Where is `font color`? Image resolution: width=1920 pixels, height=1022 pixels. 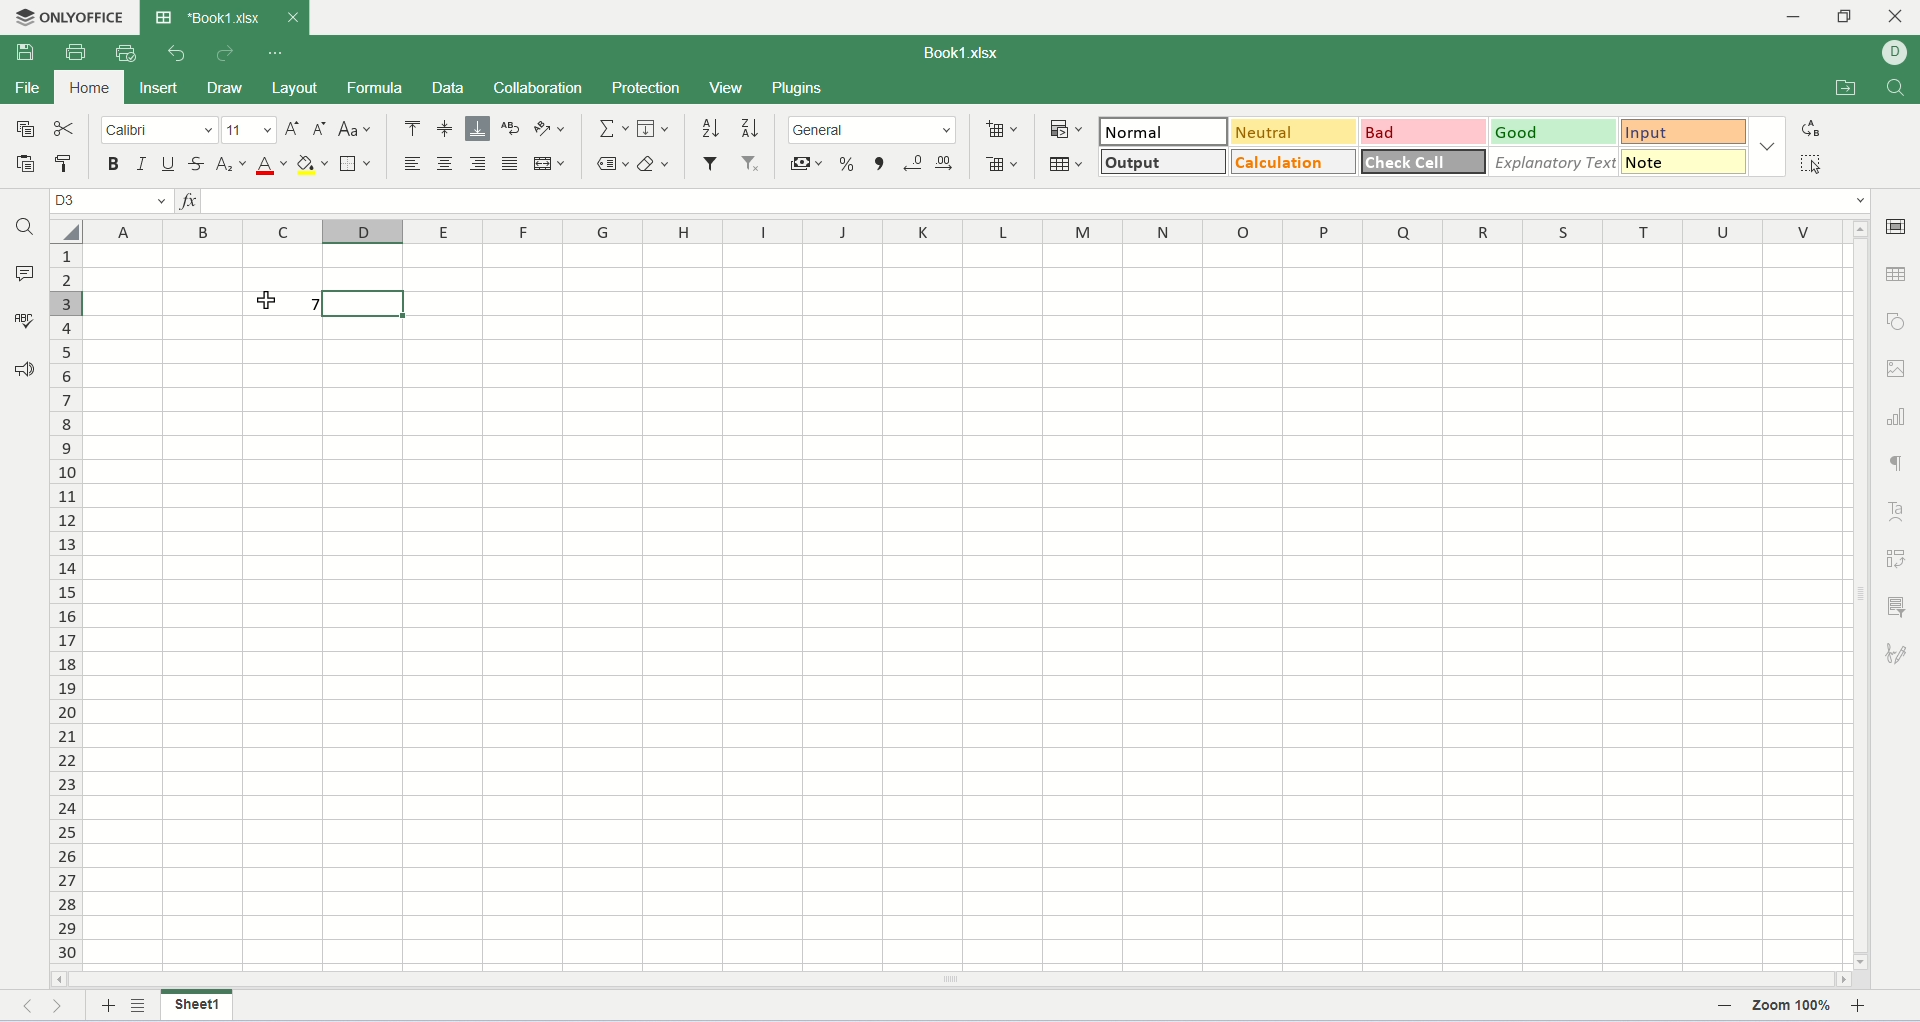
font color is located at coordinates (268, 165).